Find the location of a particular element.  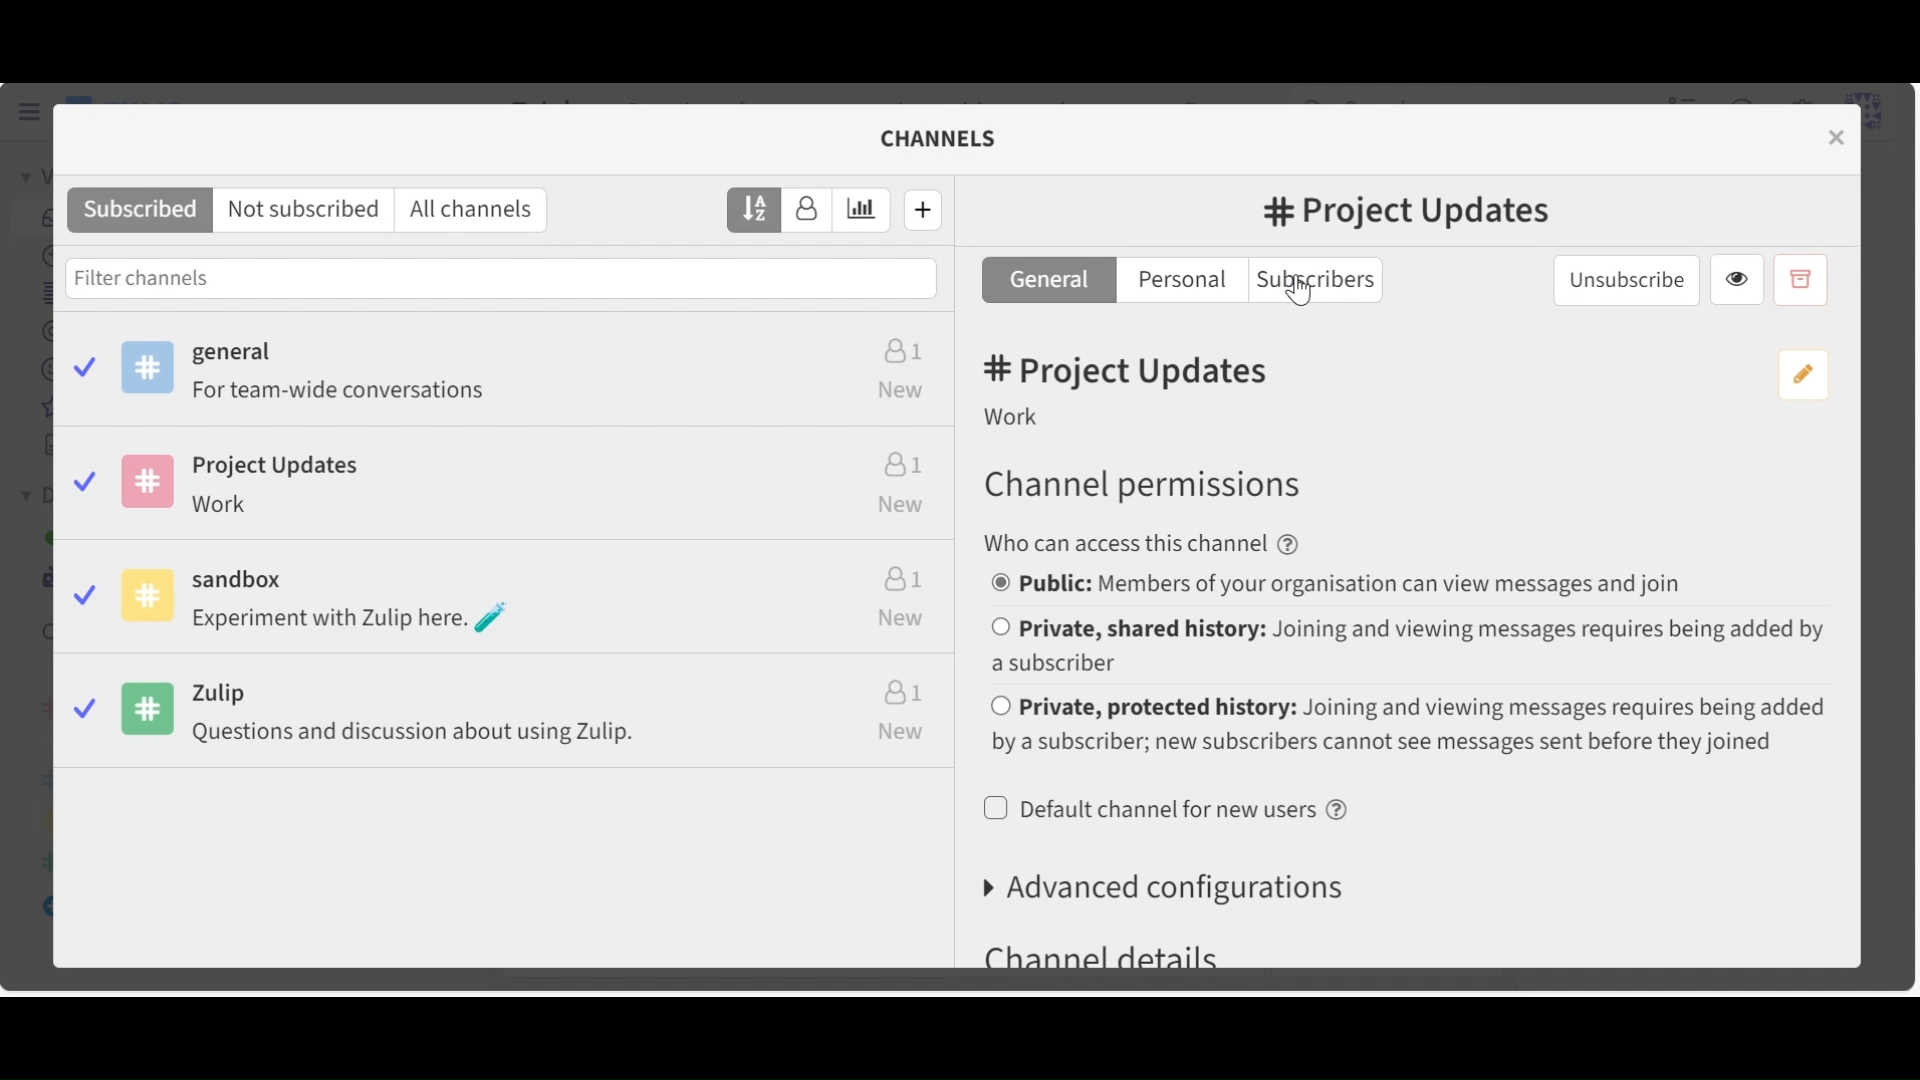

close is located at coordinates (1836, 137).